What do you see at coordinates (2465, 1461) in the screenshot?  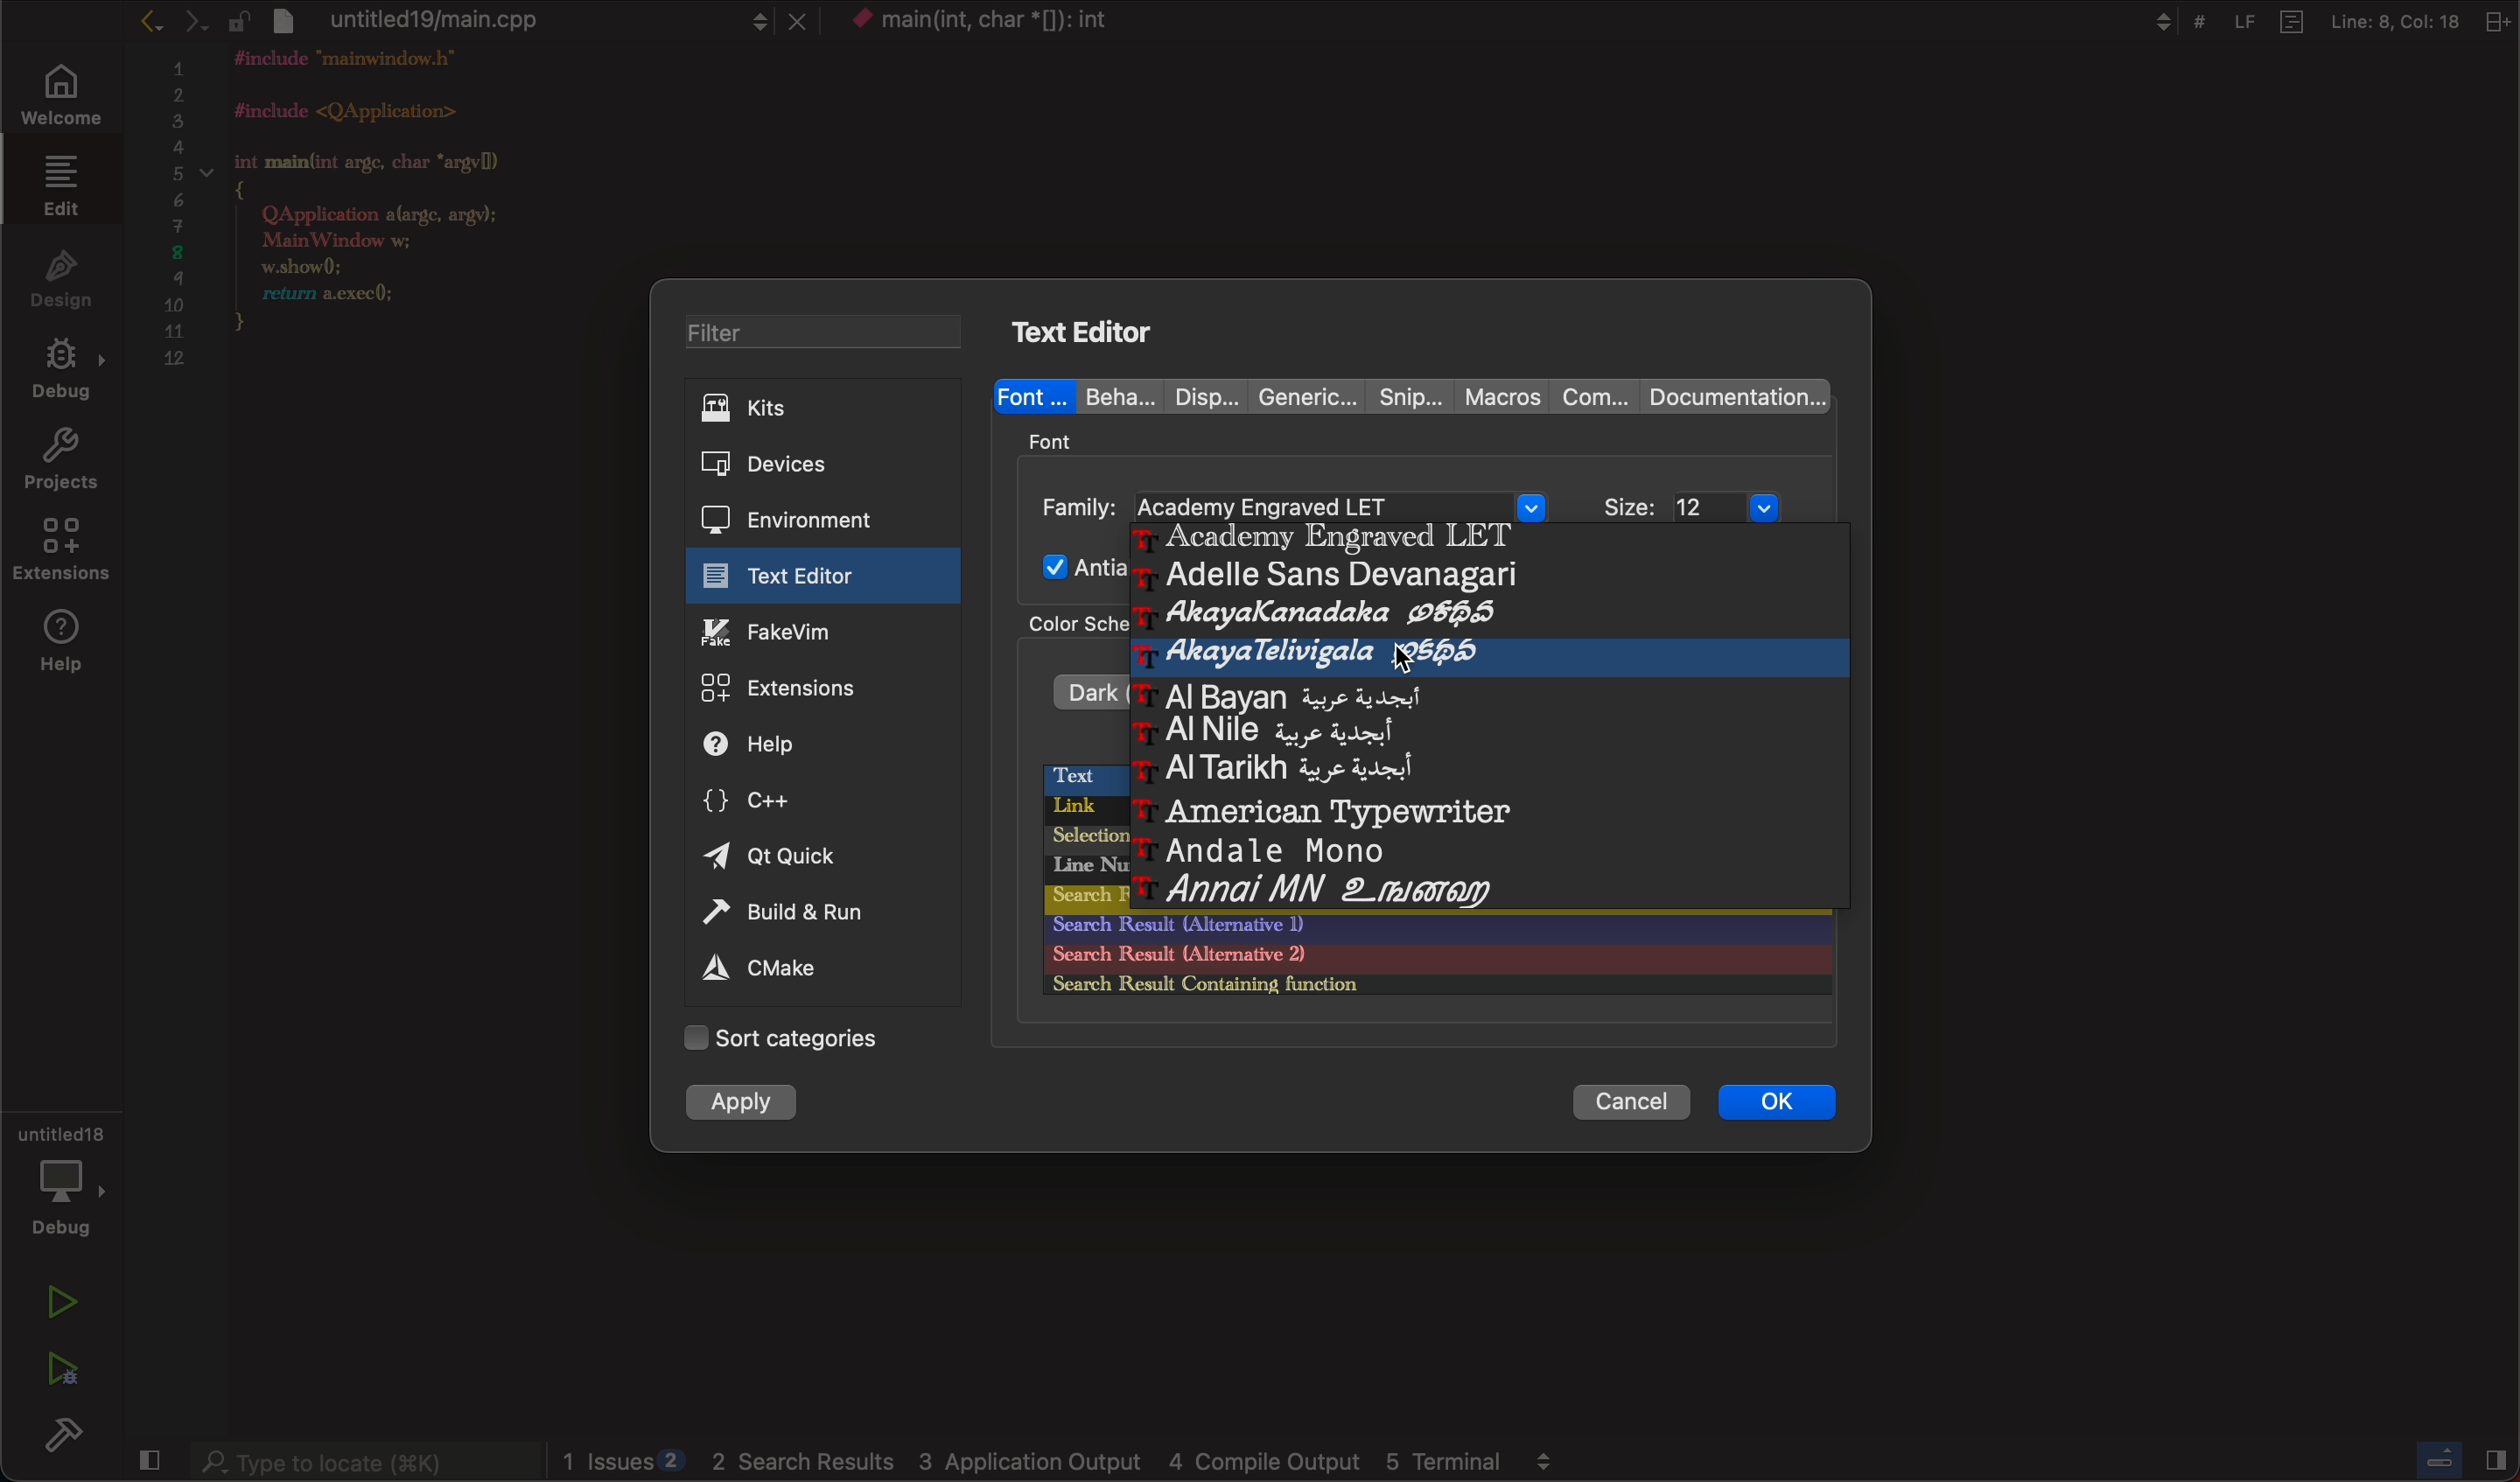 I see `close sidebar` at bounding box center [2465, 1461].